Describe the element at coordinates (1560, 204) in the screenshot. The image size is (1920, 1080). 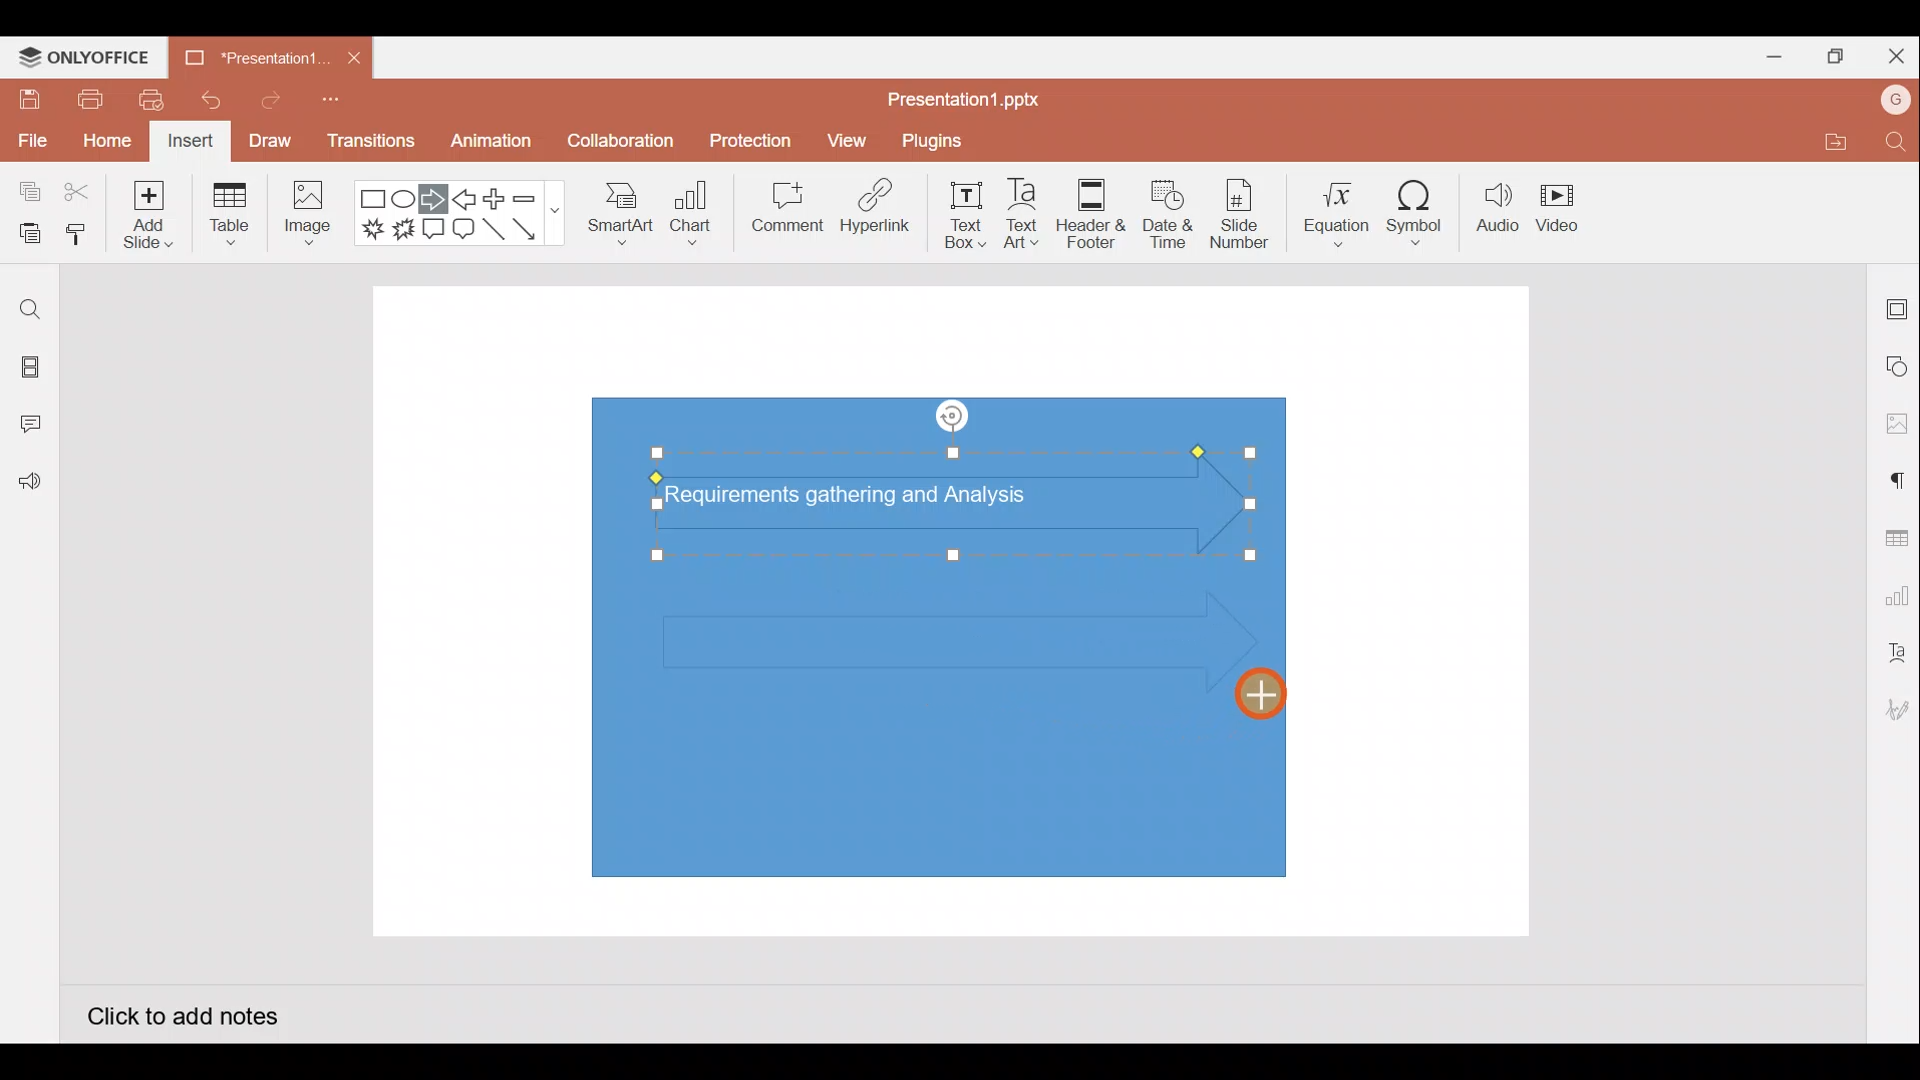
I see `Video` at that location.